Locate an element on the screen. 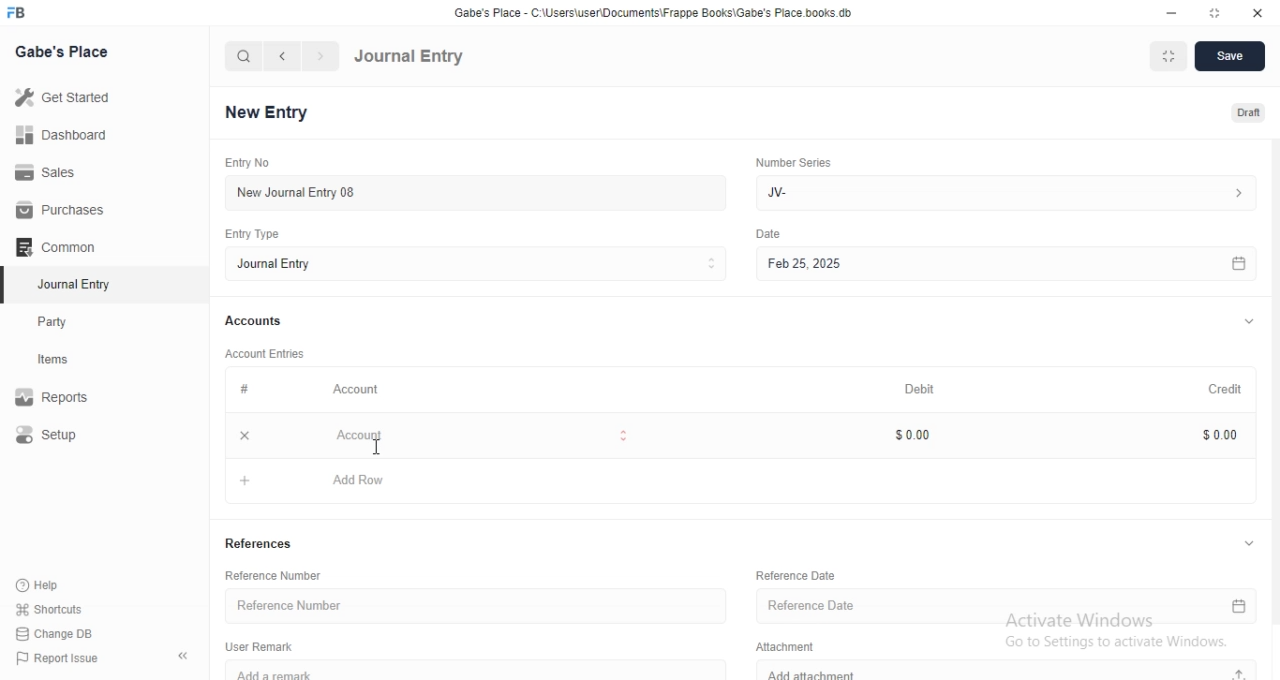  navigate forward is located at coordinates (321, 56).